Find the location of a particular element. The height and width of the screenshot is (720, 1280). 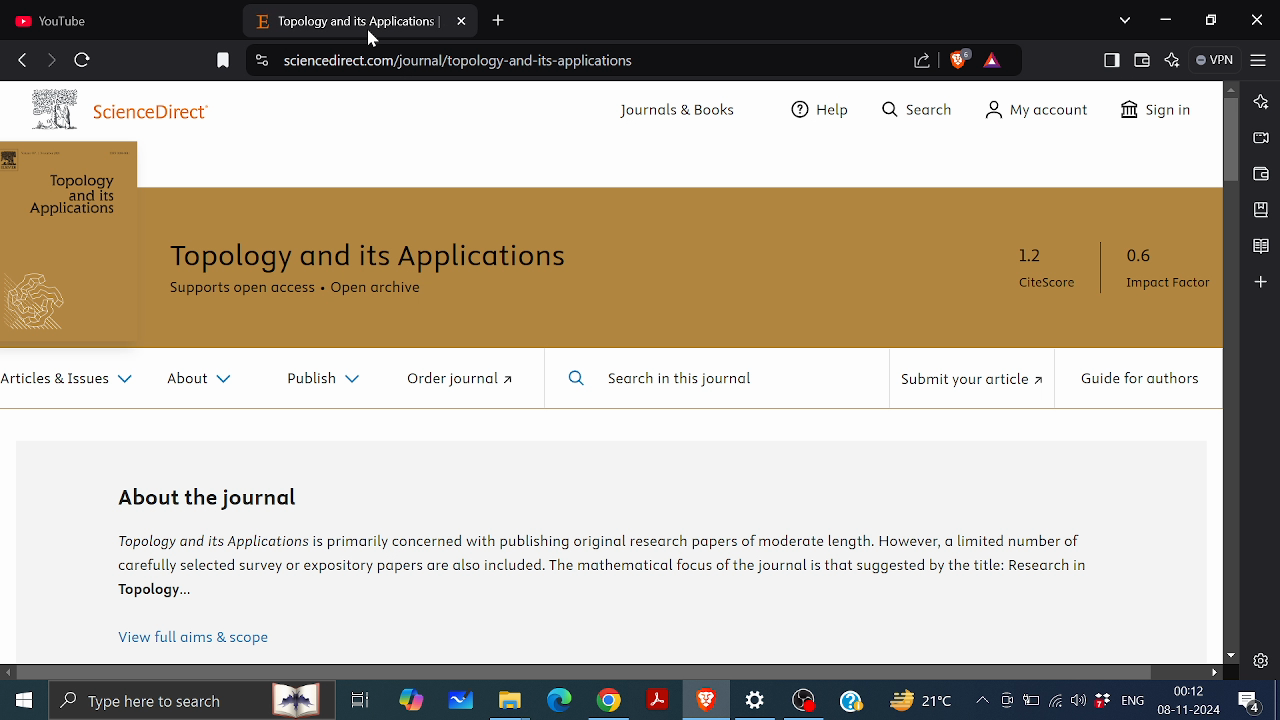

Brave browser is located at coordinates (706, 700).